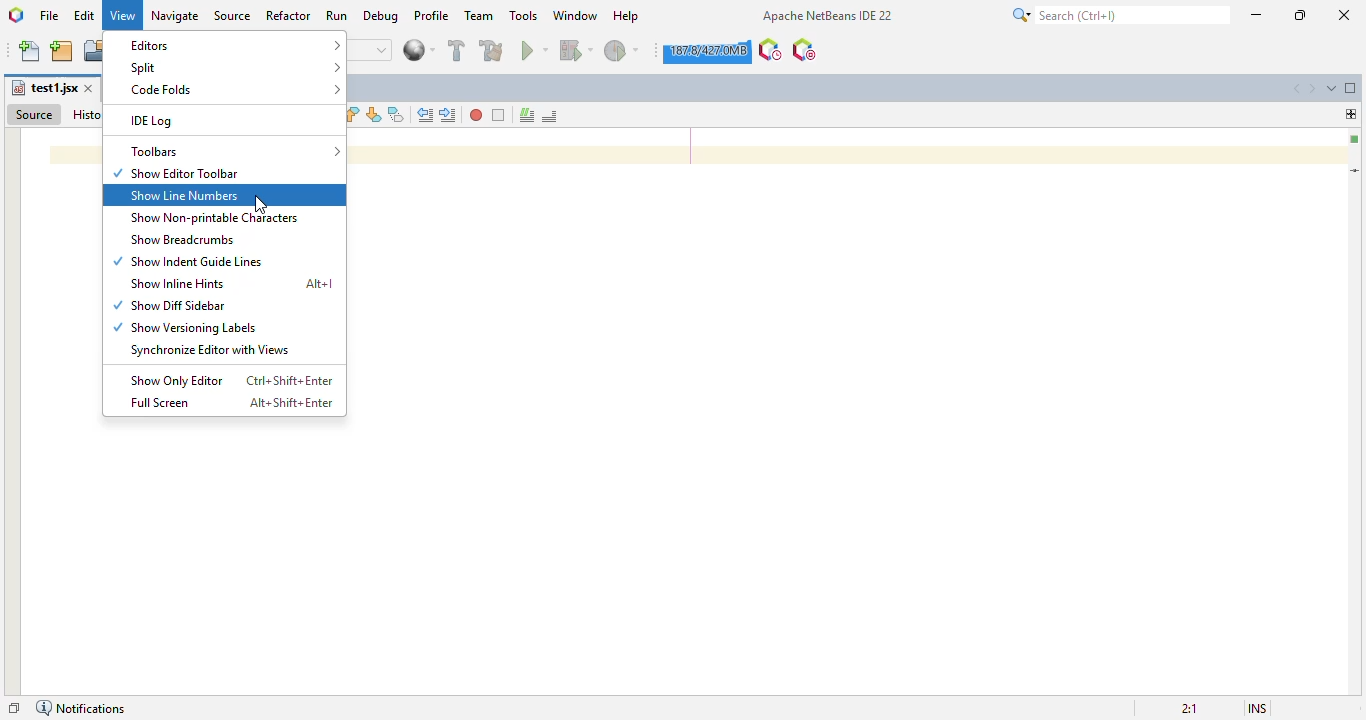  Describe the element at coordinates (828, 15) in the screenshot. I see `apache NetBeans IDE 22` at that location.